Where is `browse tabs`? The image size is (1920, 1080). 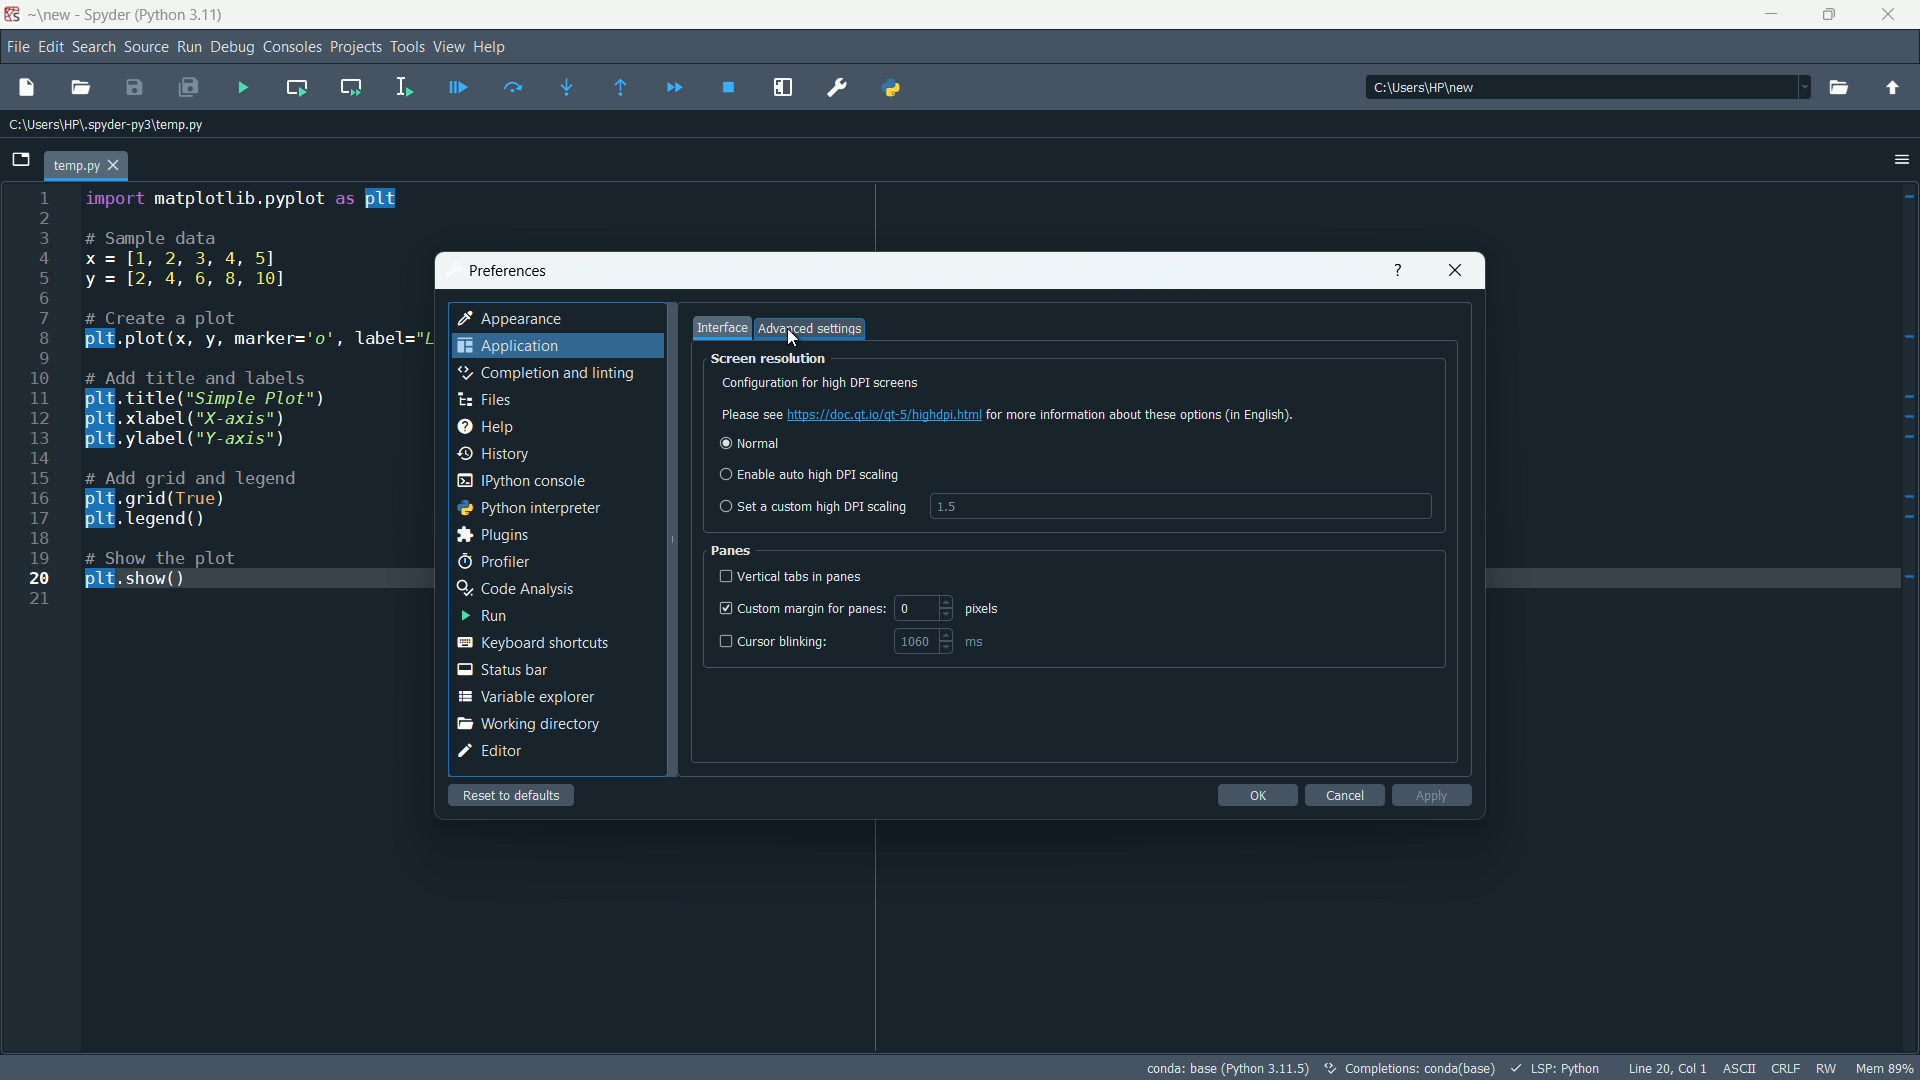 browse tabs is located at coordinates (20, 160).